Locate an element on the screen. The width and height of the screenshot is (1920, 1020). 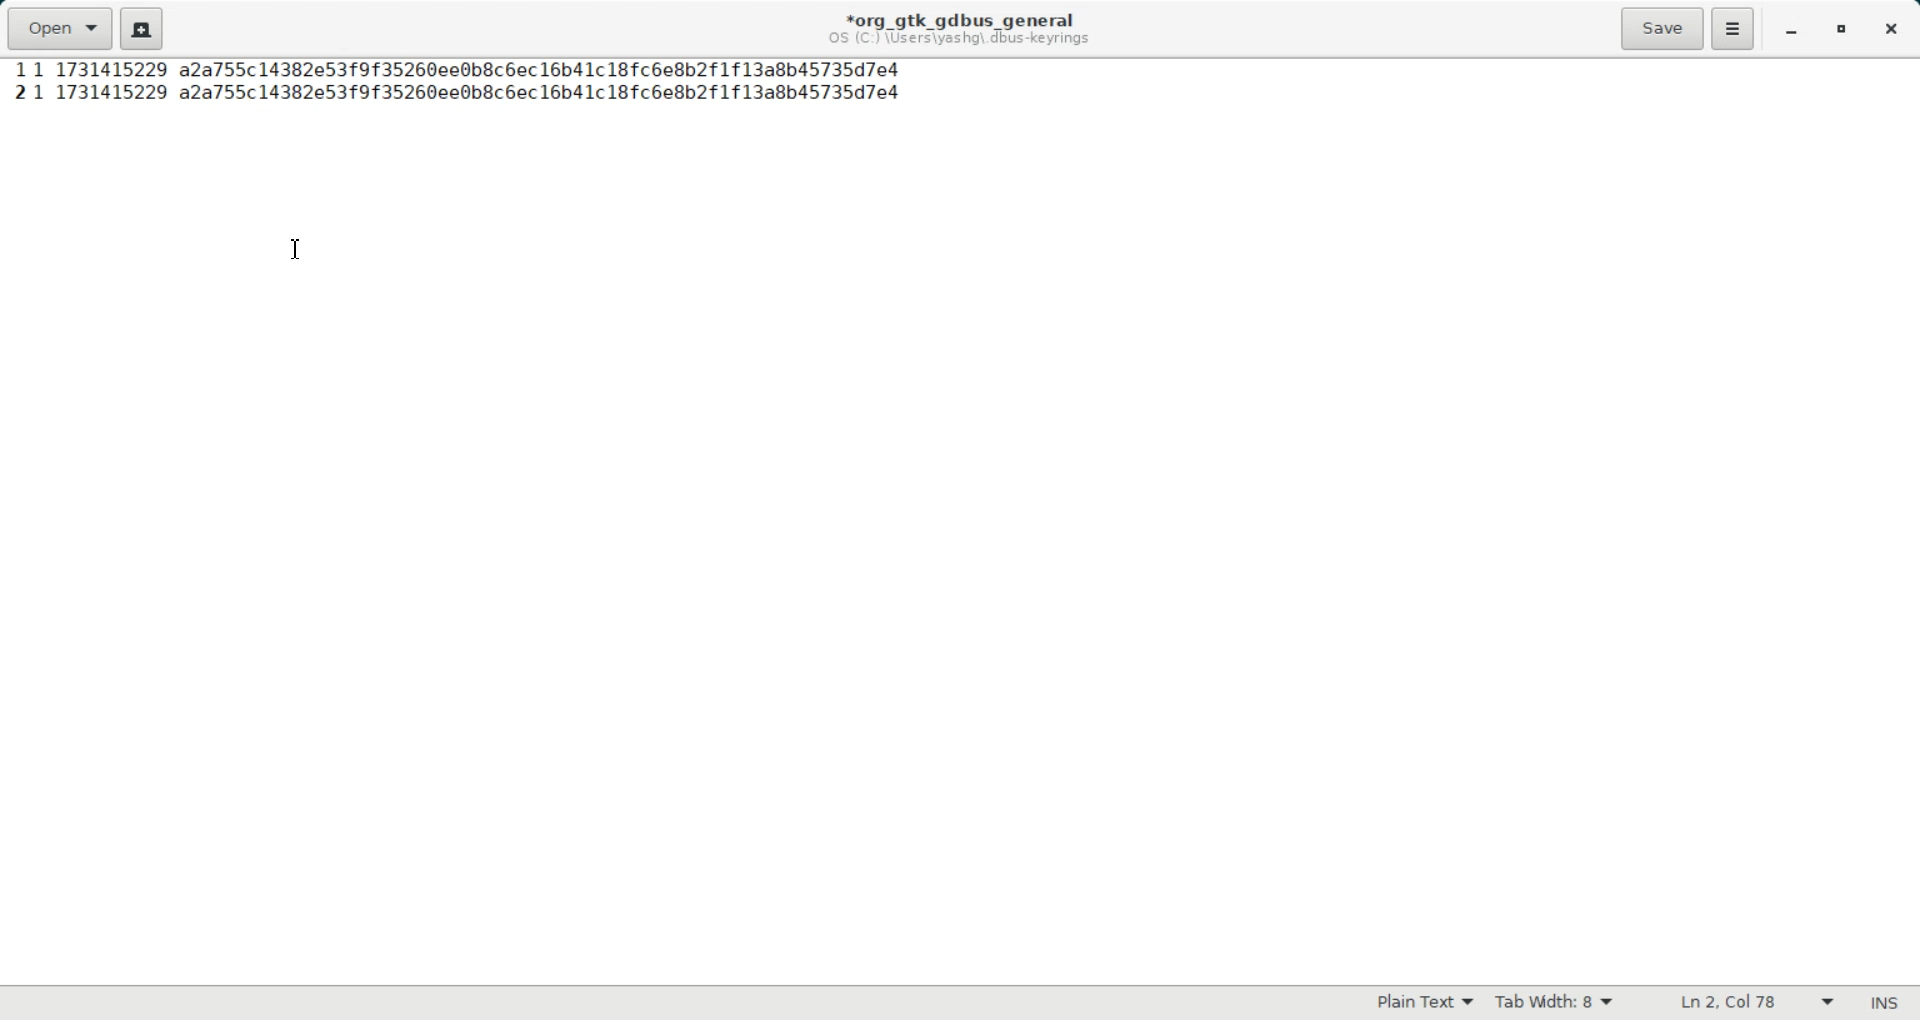
highlighted text is located at coordinates (467, 68).